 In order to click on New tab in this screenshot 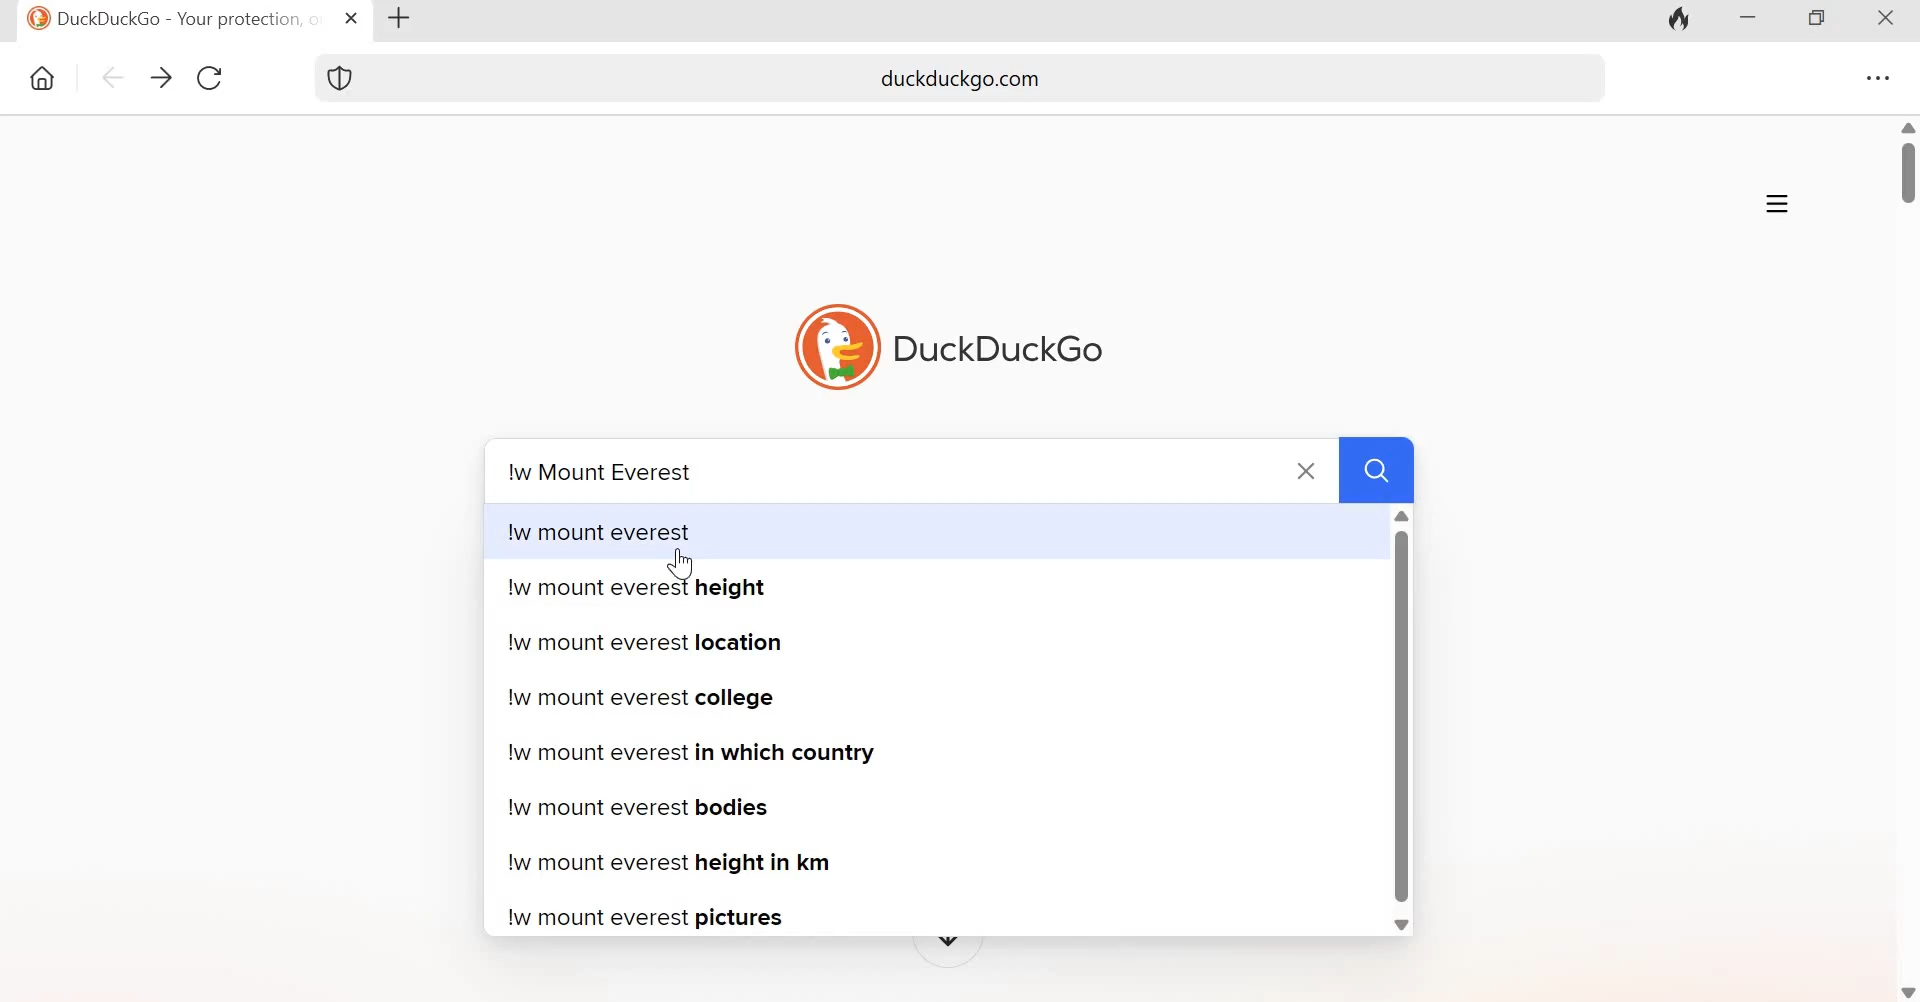, I will do `click(407, 18)`.